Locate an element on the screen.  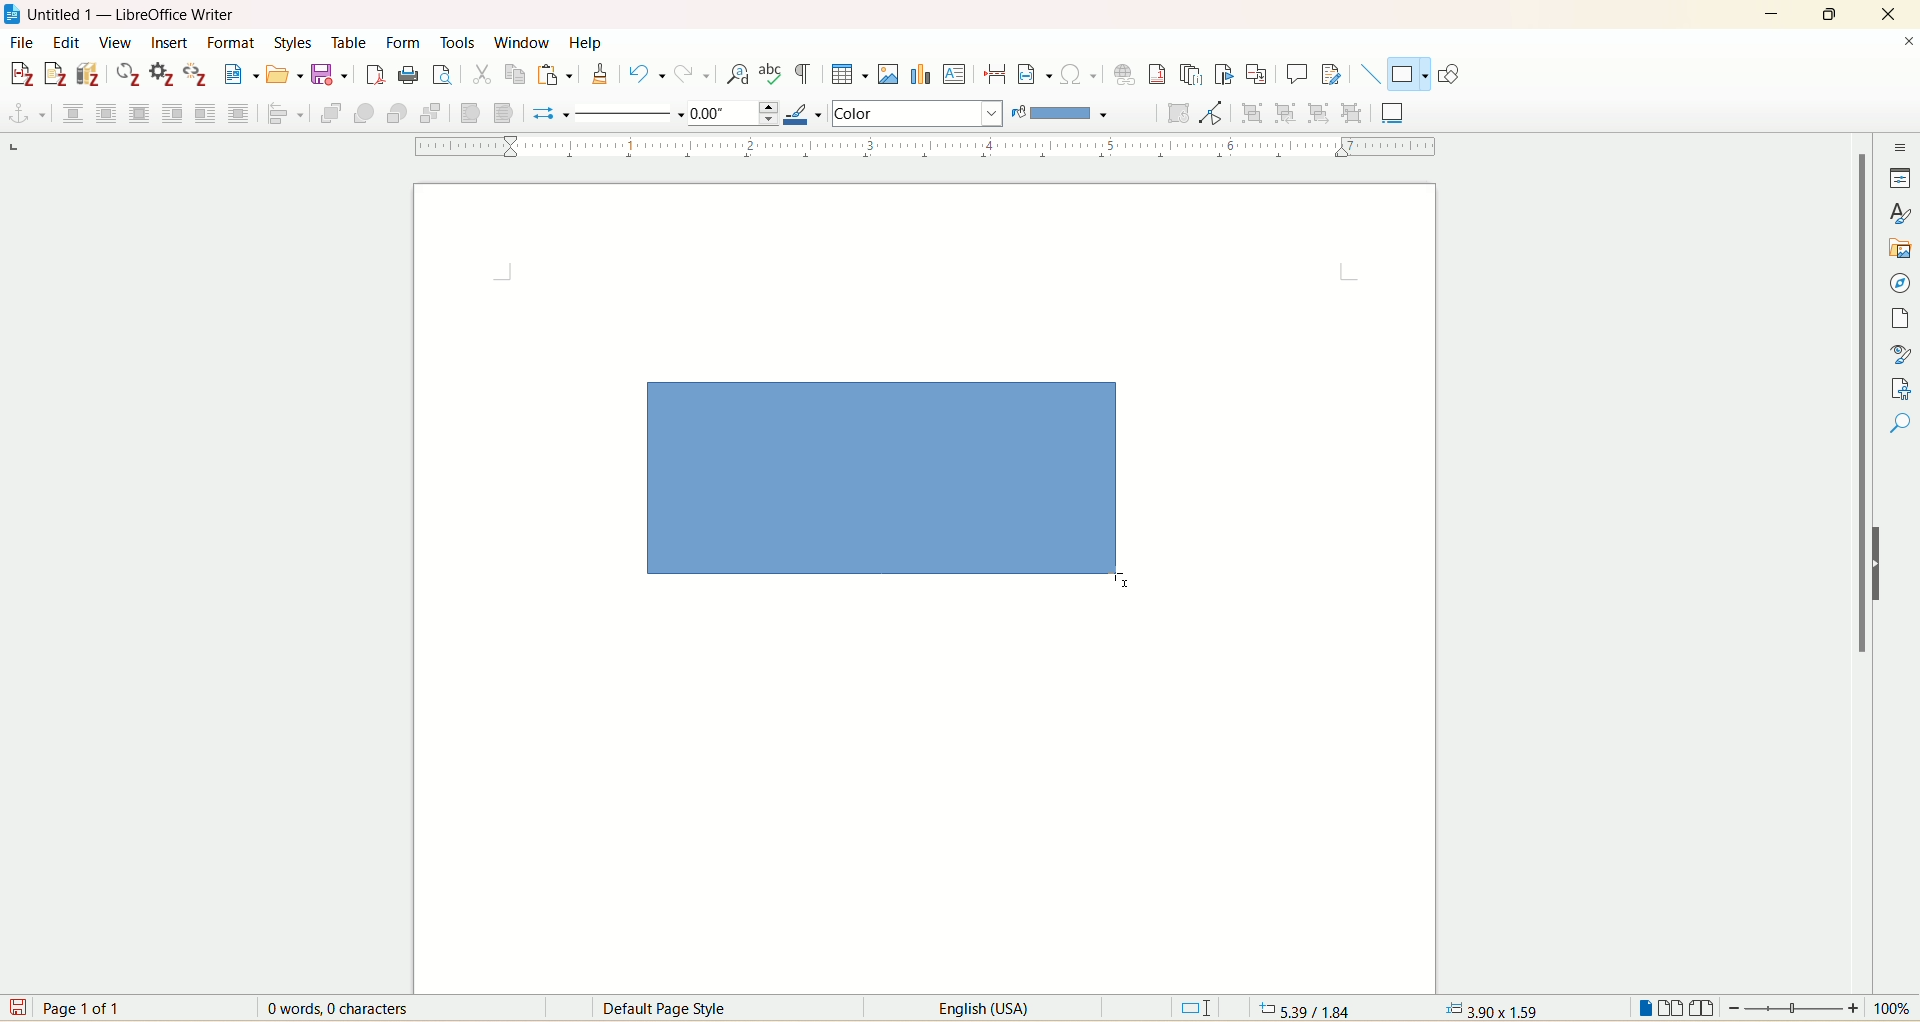
new is located at coordinates (241, 74).